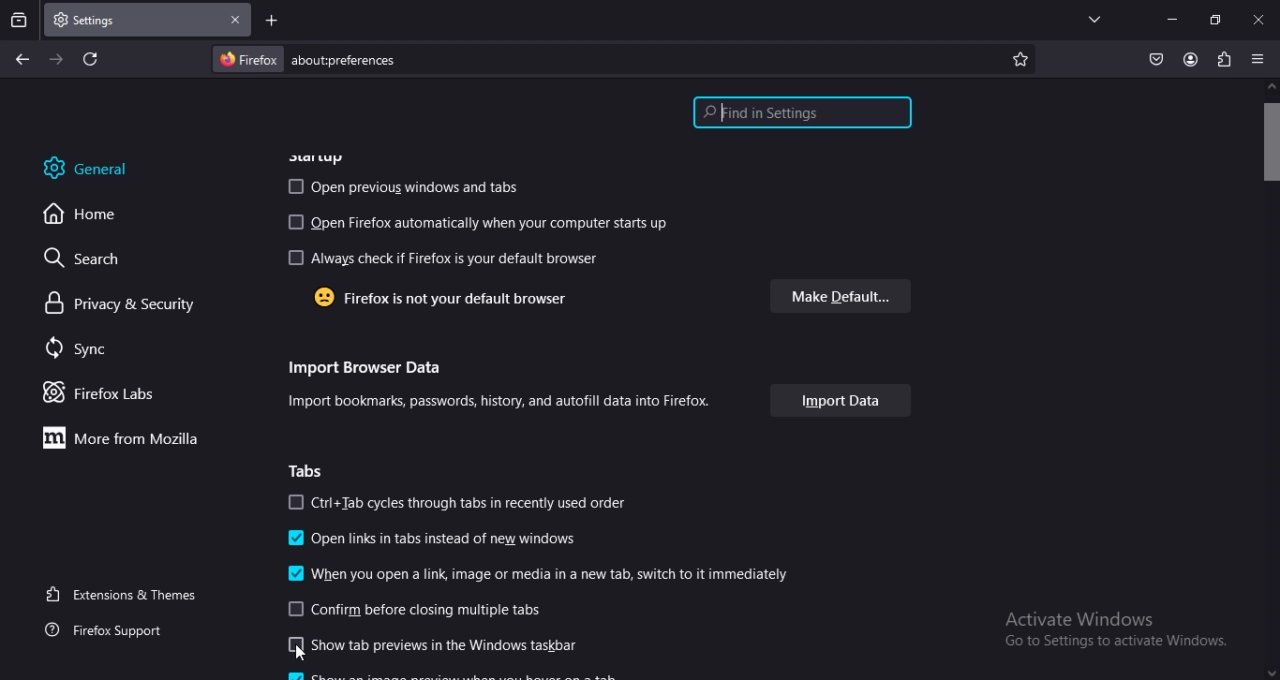 Image resolution: width=1280 pixels, height=680 pixels. Describe the element at coordinates (445, 258) in the screenshot. I see `always check if firefox is default browser` at that location.